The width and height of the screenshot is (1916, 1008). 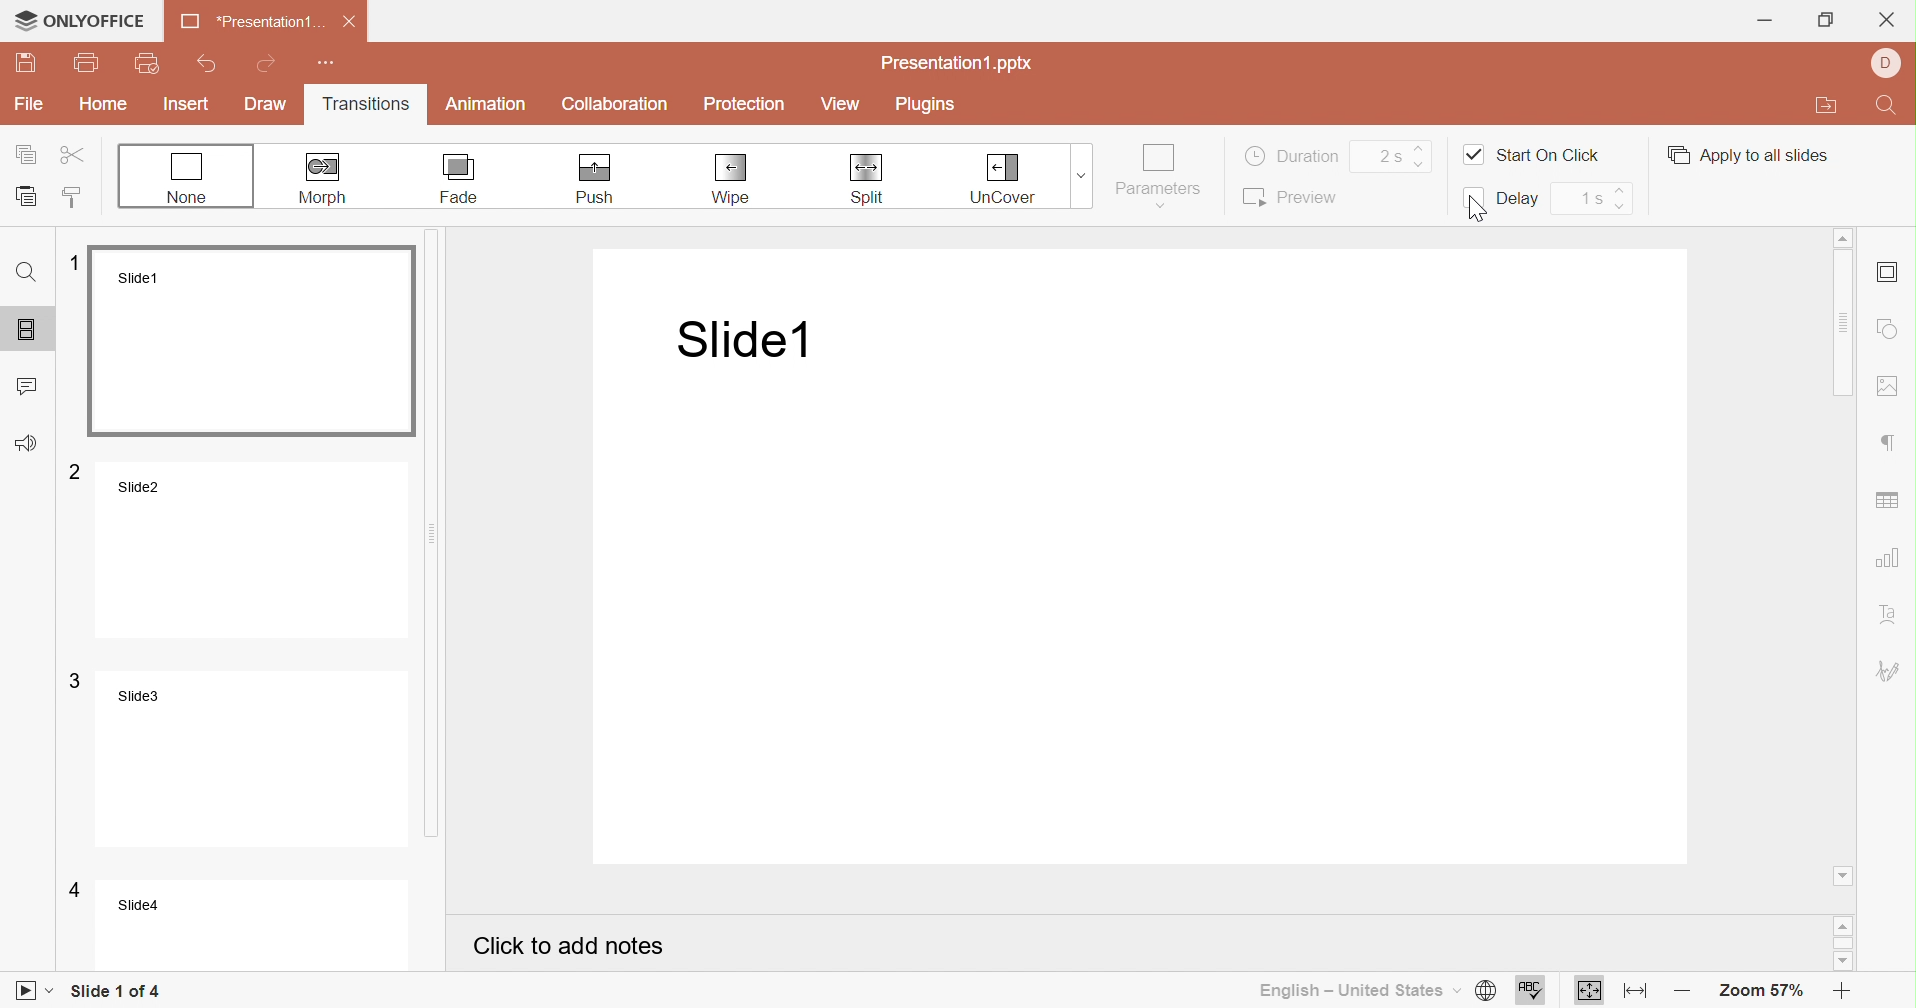 I want to click on ONLYOFFICE, so click(x=77, y=16).